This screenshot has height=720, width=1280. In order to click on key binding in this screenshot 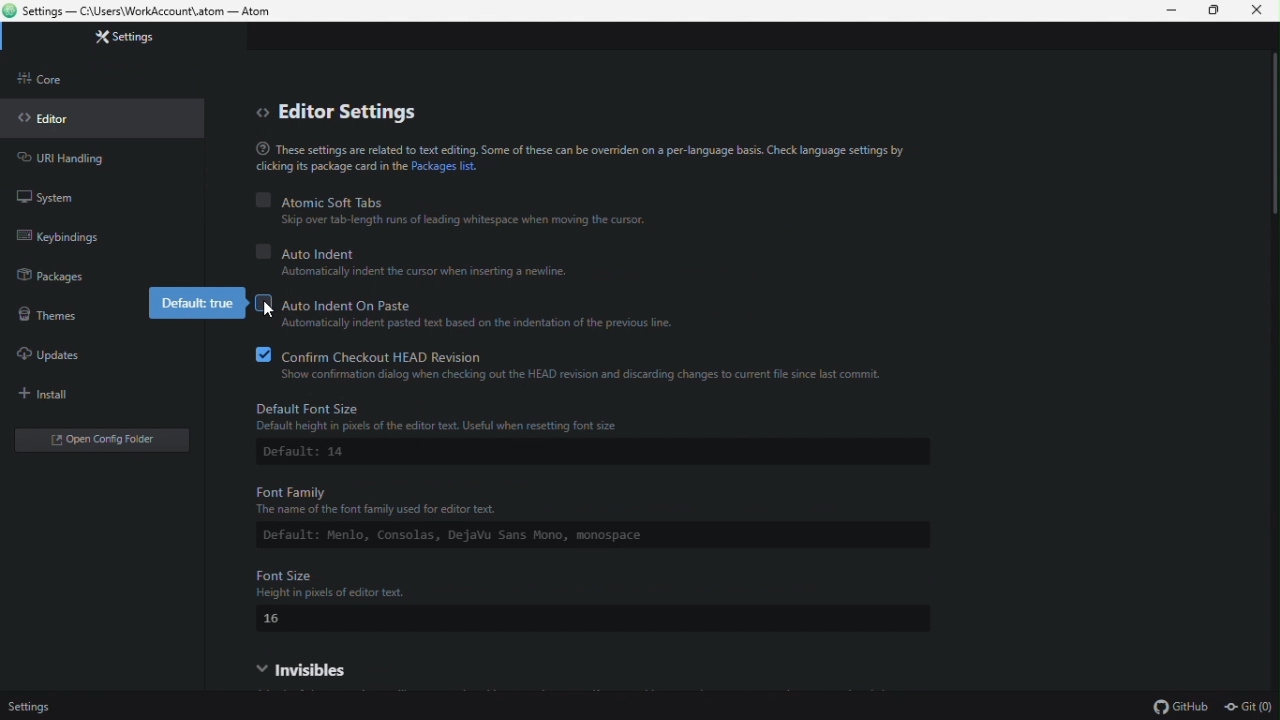, I will do `click(65, 235)`.